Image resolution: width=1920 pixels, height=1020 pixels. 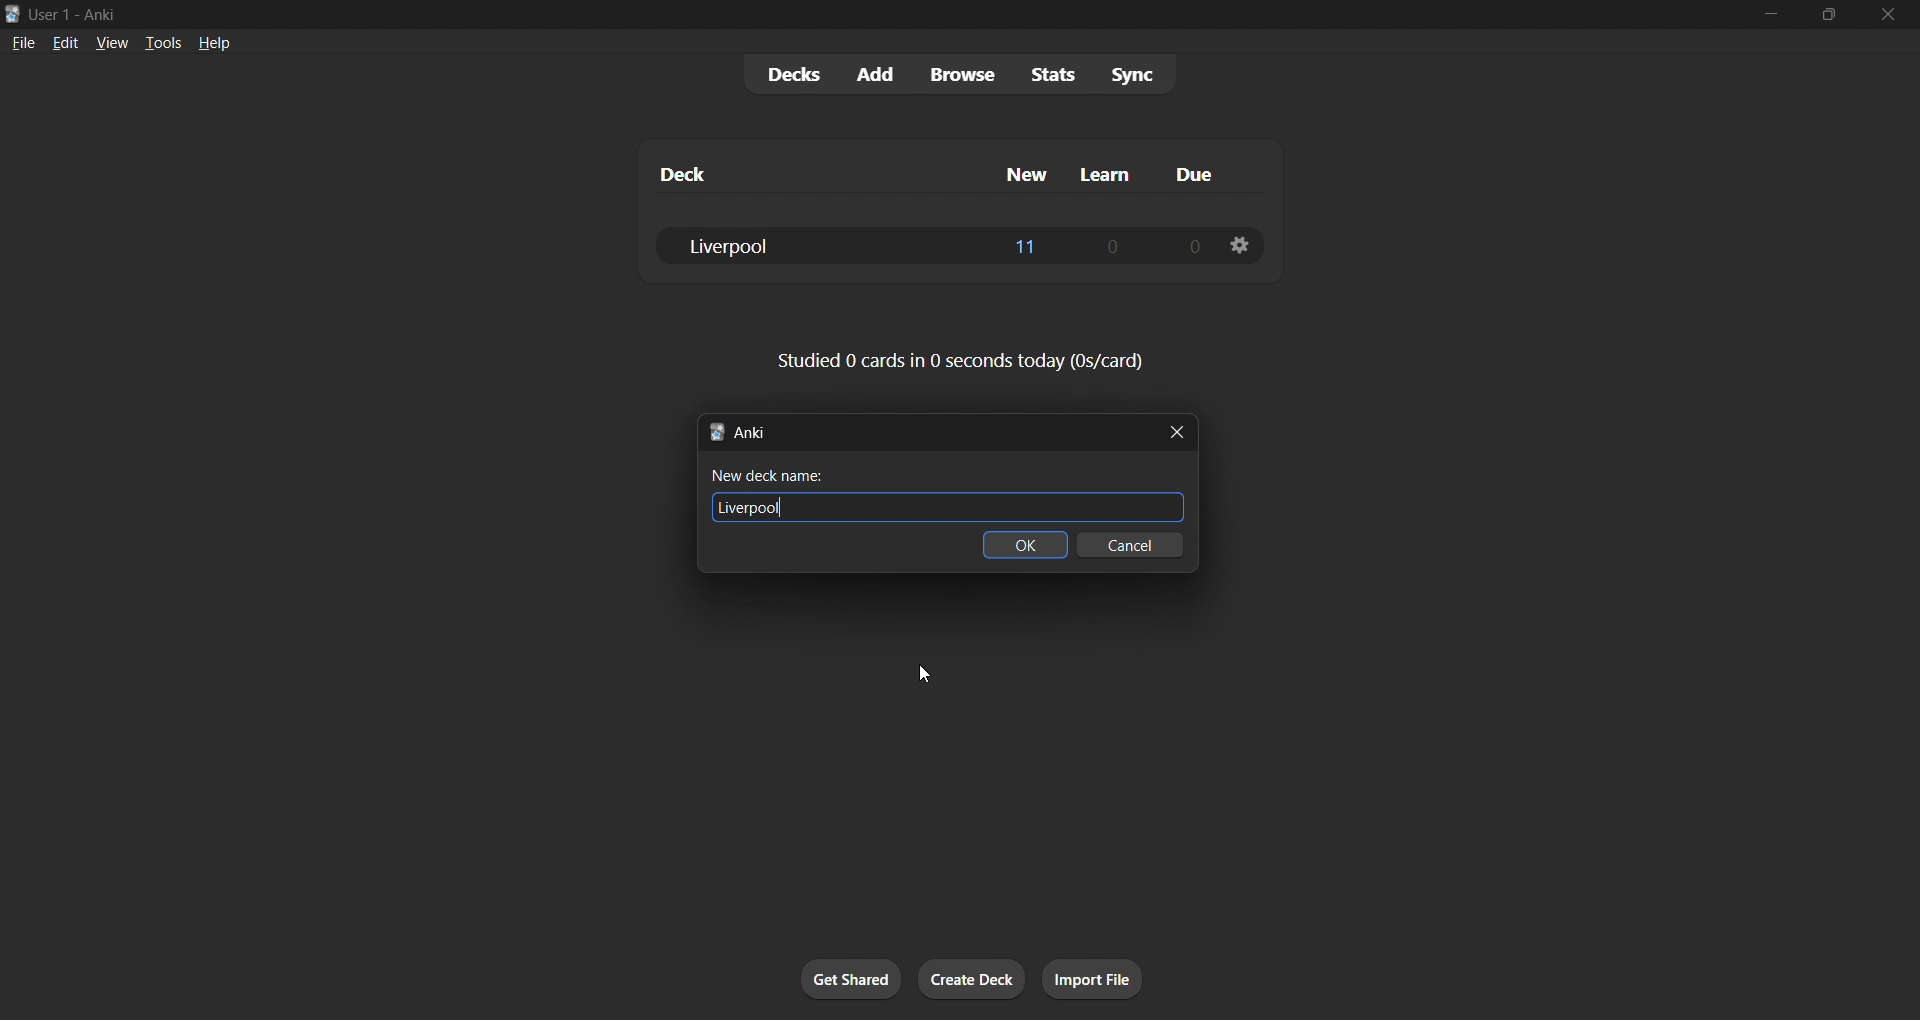 I want to click on view, so click(x=106, y=42).